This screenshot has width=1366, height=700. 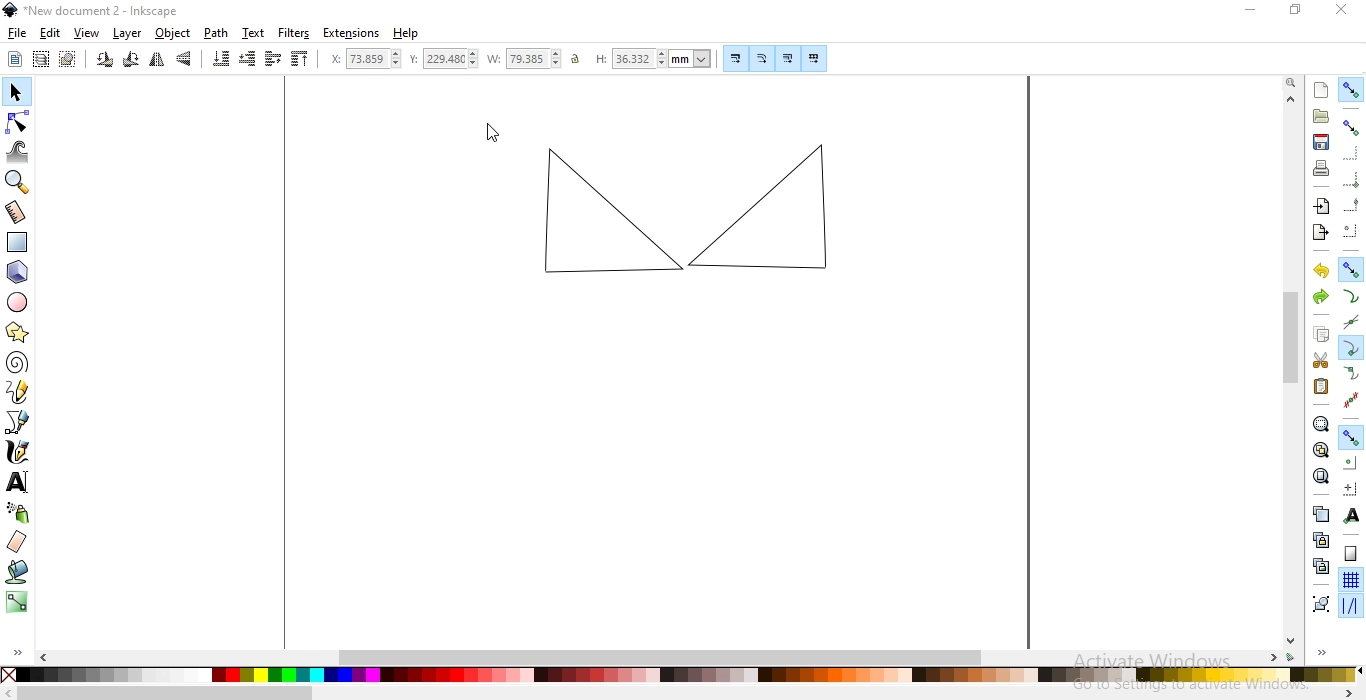 What do you see at coordinates (272, 60) in the screenshot?
I see `raise selection one step` at bounding box center [272, 60].